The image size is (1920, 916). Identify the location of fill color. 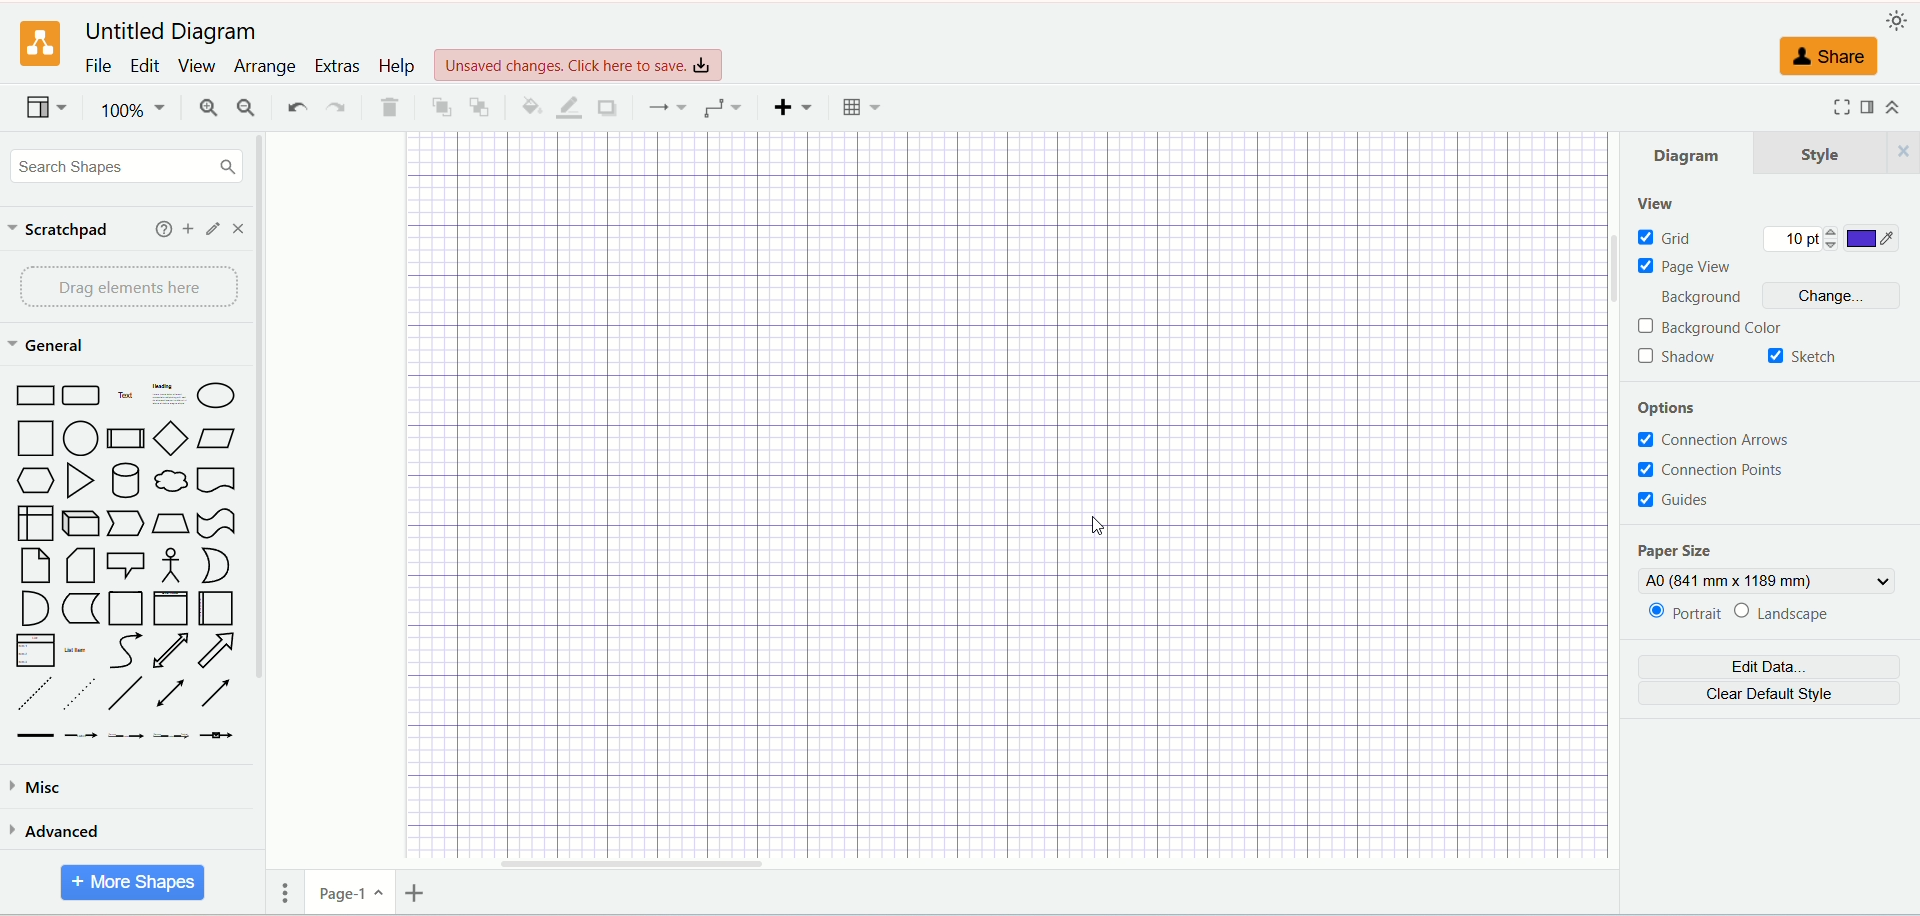
(527, 105).